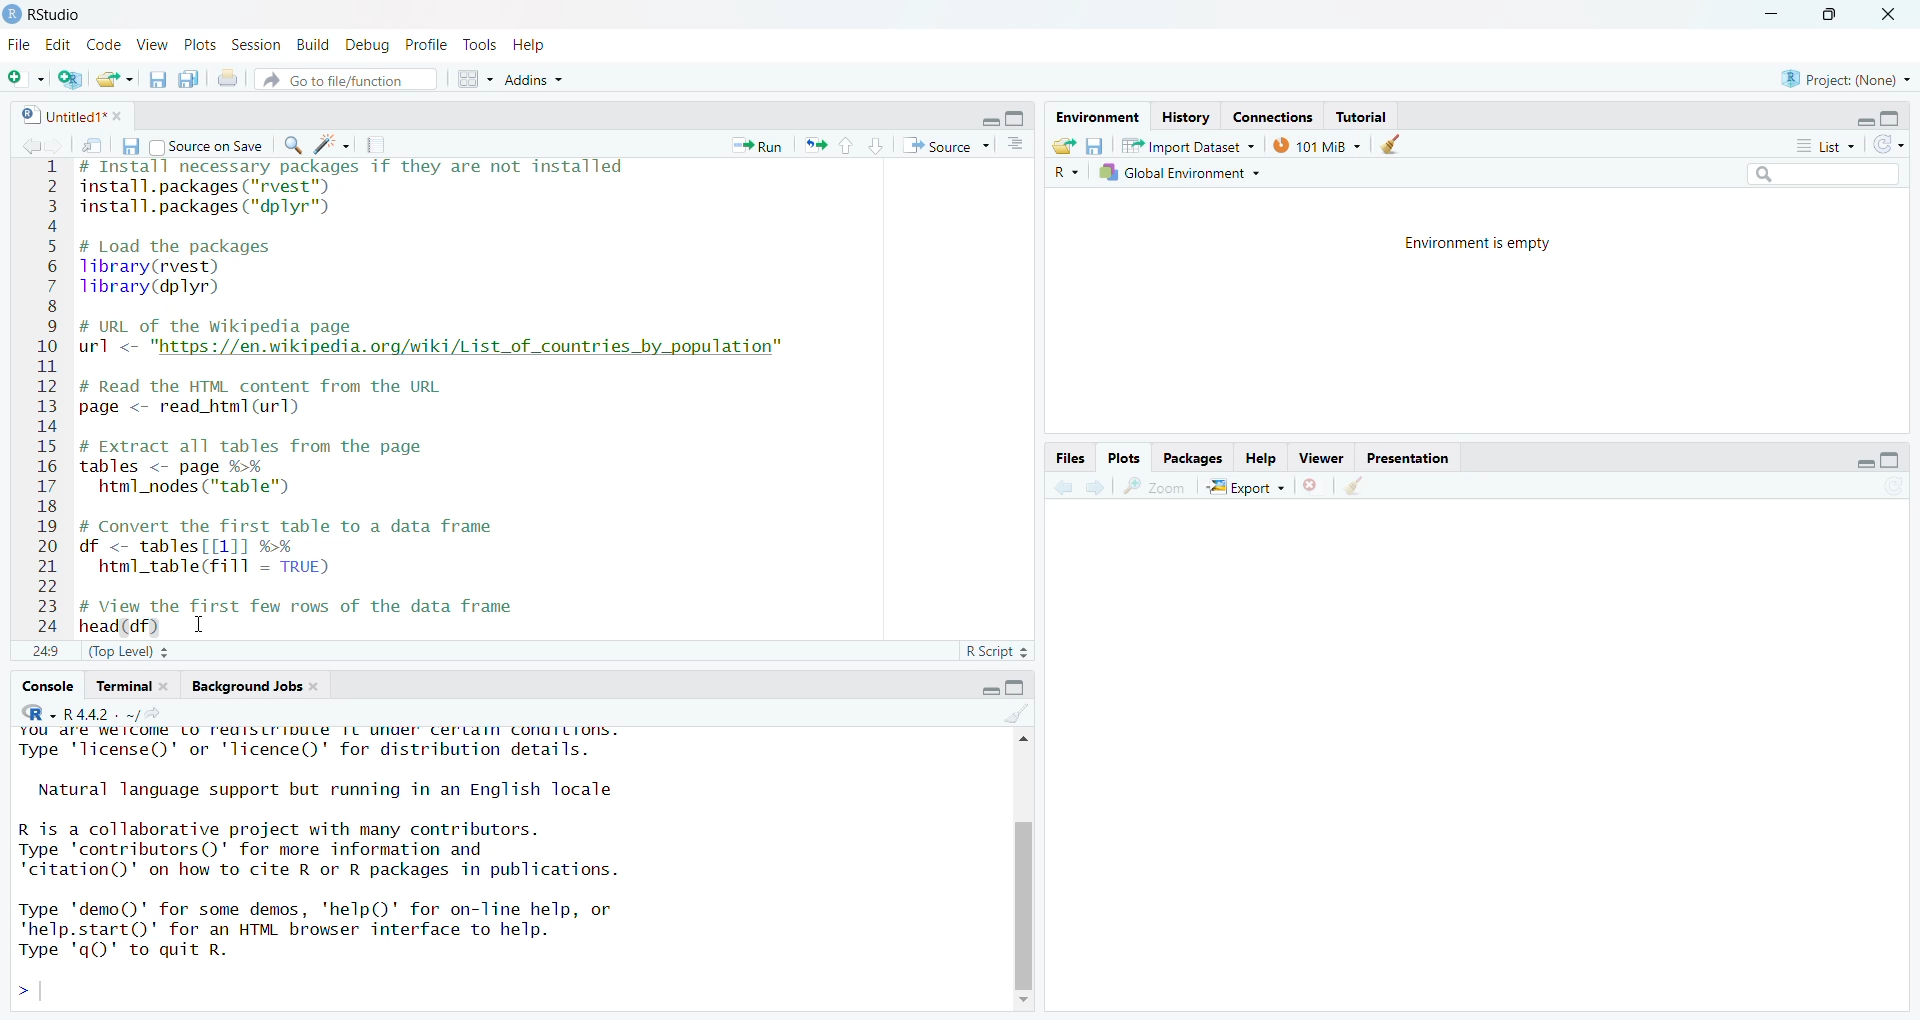 Image resolution: width=1920 pixels, height=1020 pixels. I want to click on scroll up, so click(1021, 738).